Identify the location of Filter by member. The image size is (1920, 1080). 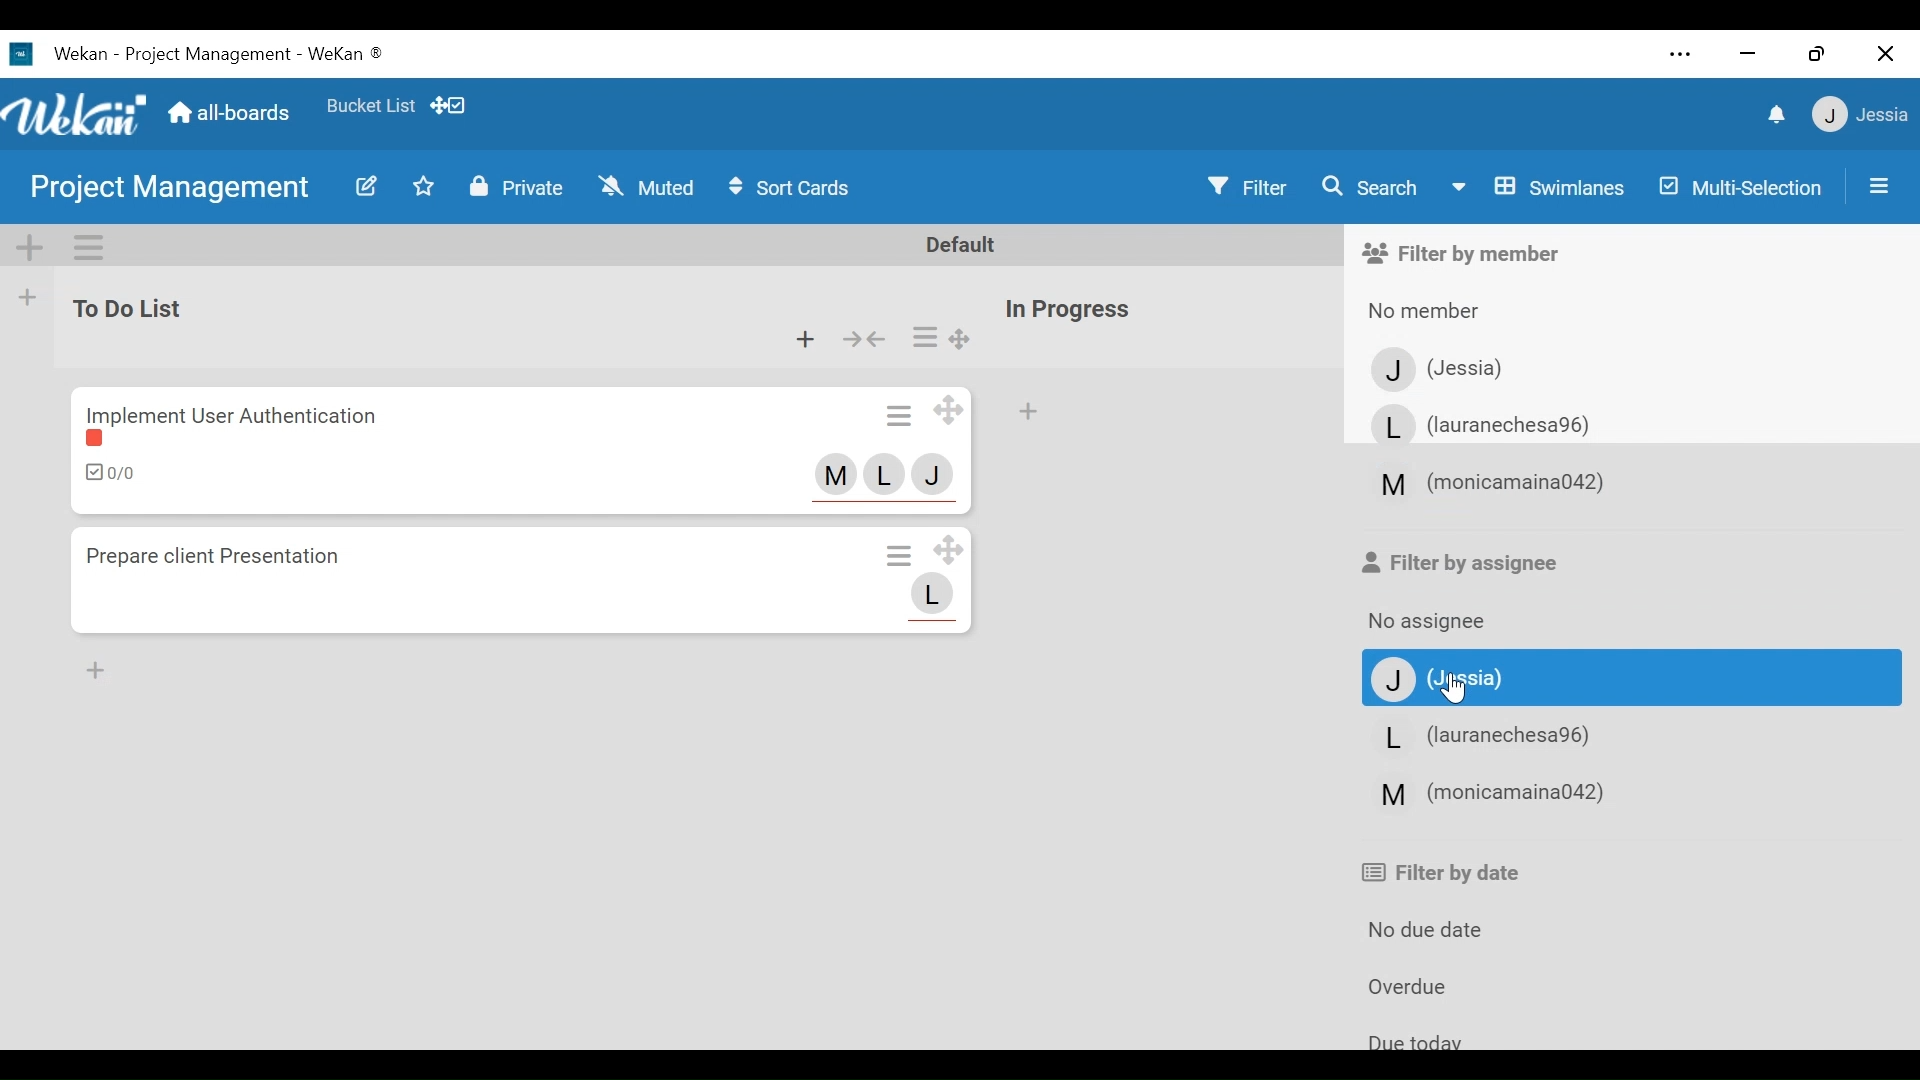
(1465, 254).